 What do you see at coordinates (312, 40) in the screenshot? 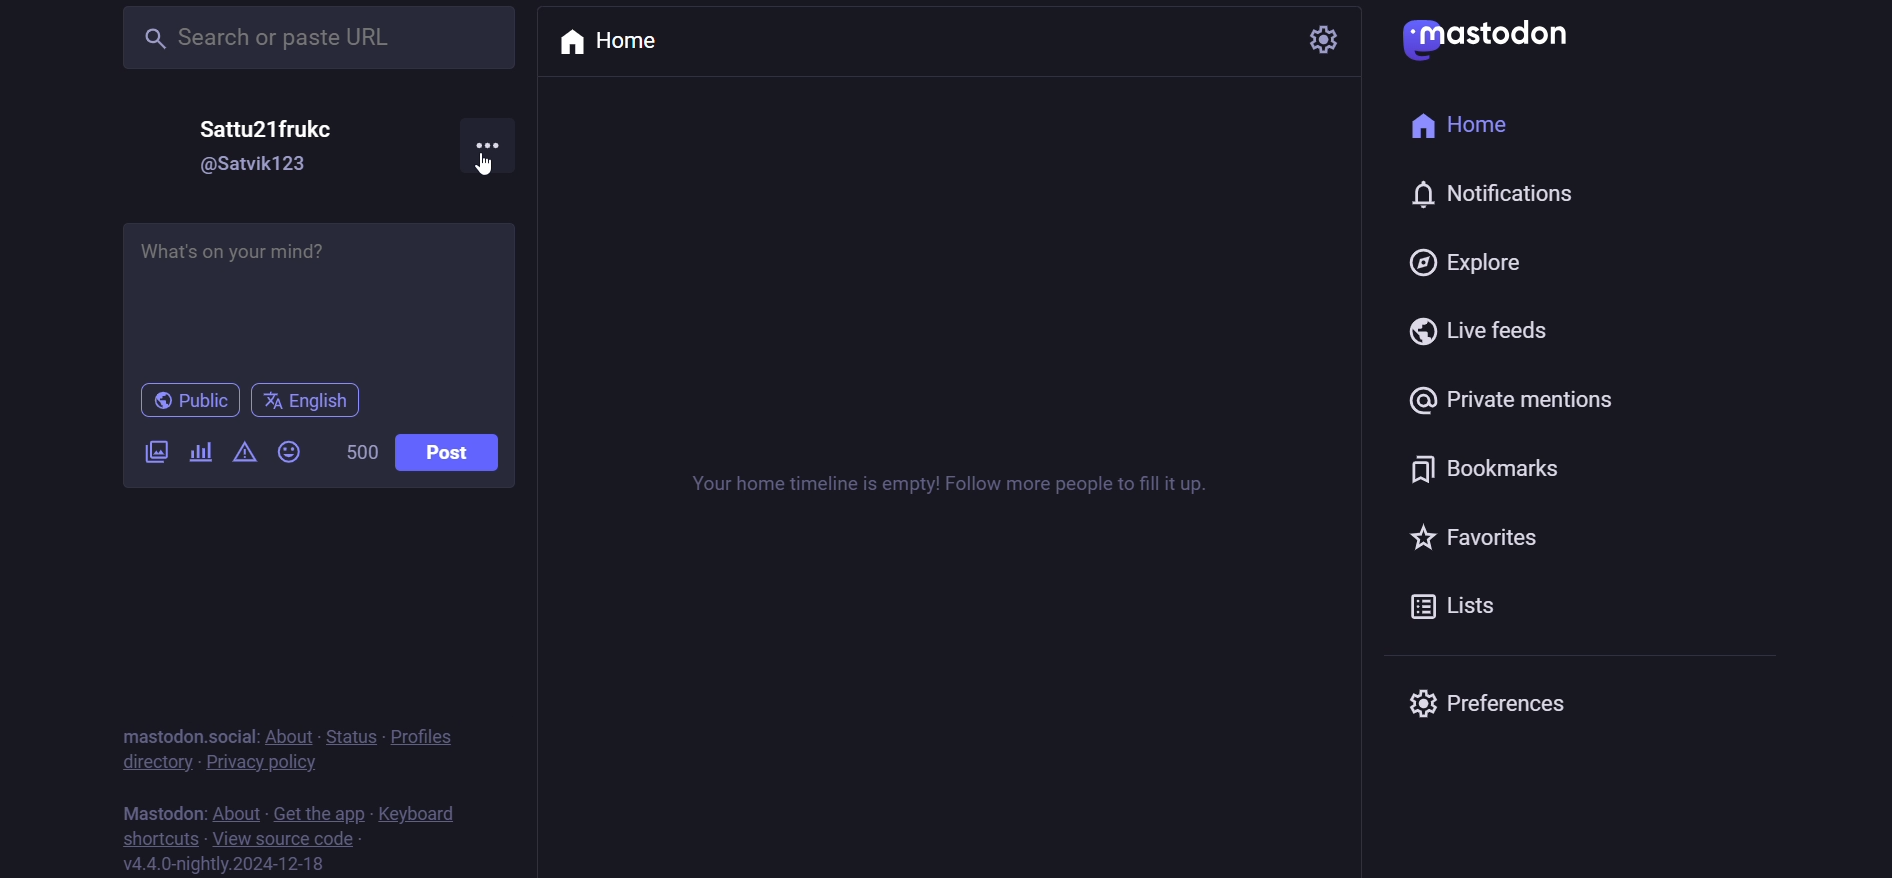
I see `search` at bounding box center [312, 40].